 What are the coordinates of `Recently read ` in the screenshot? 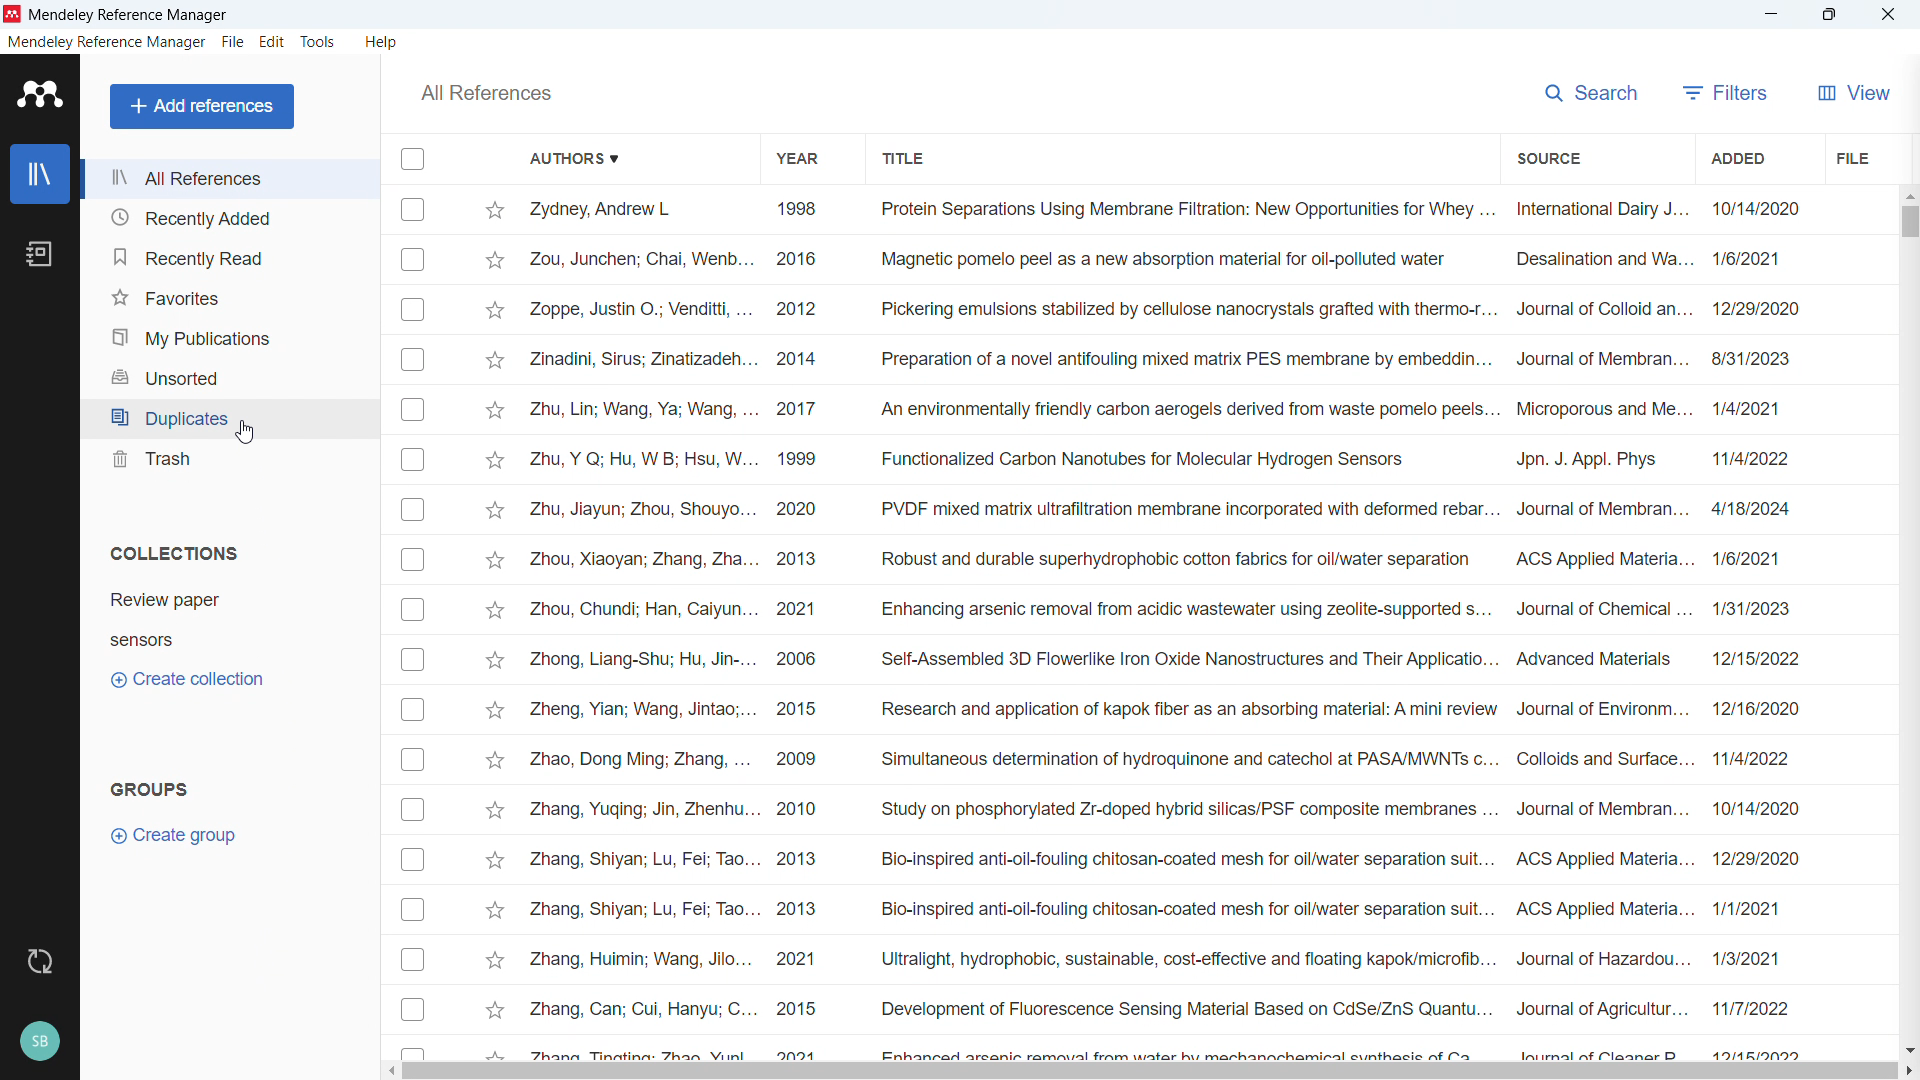 It's located at (227, 255).